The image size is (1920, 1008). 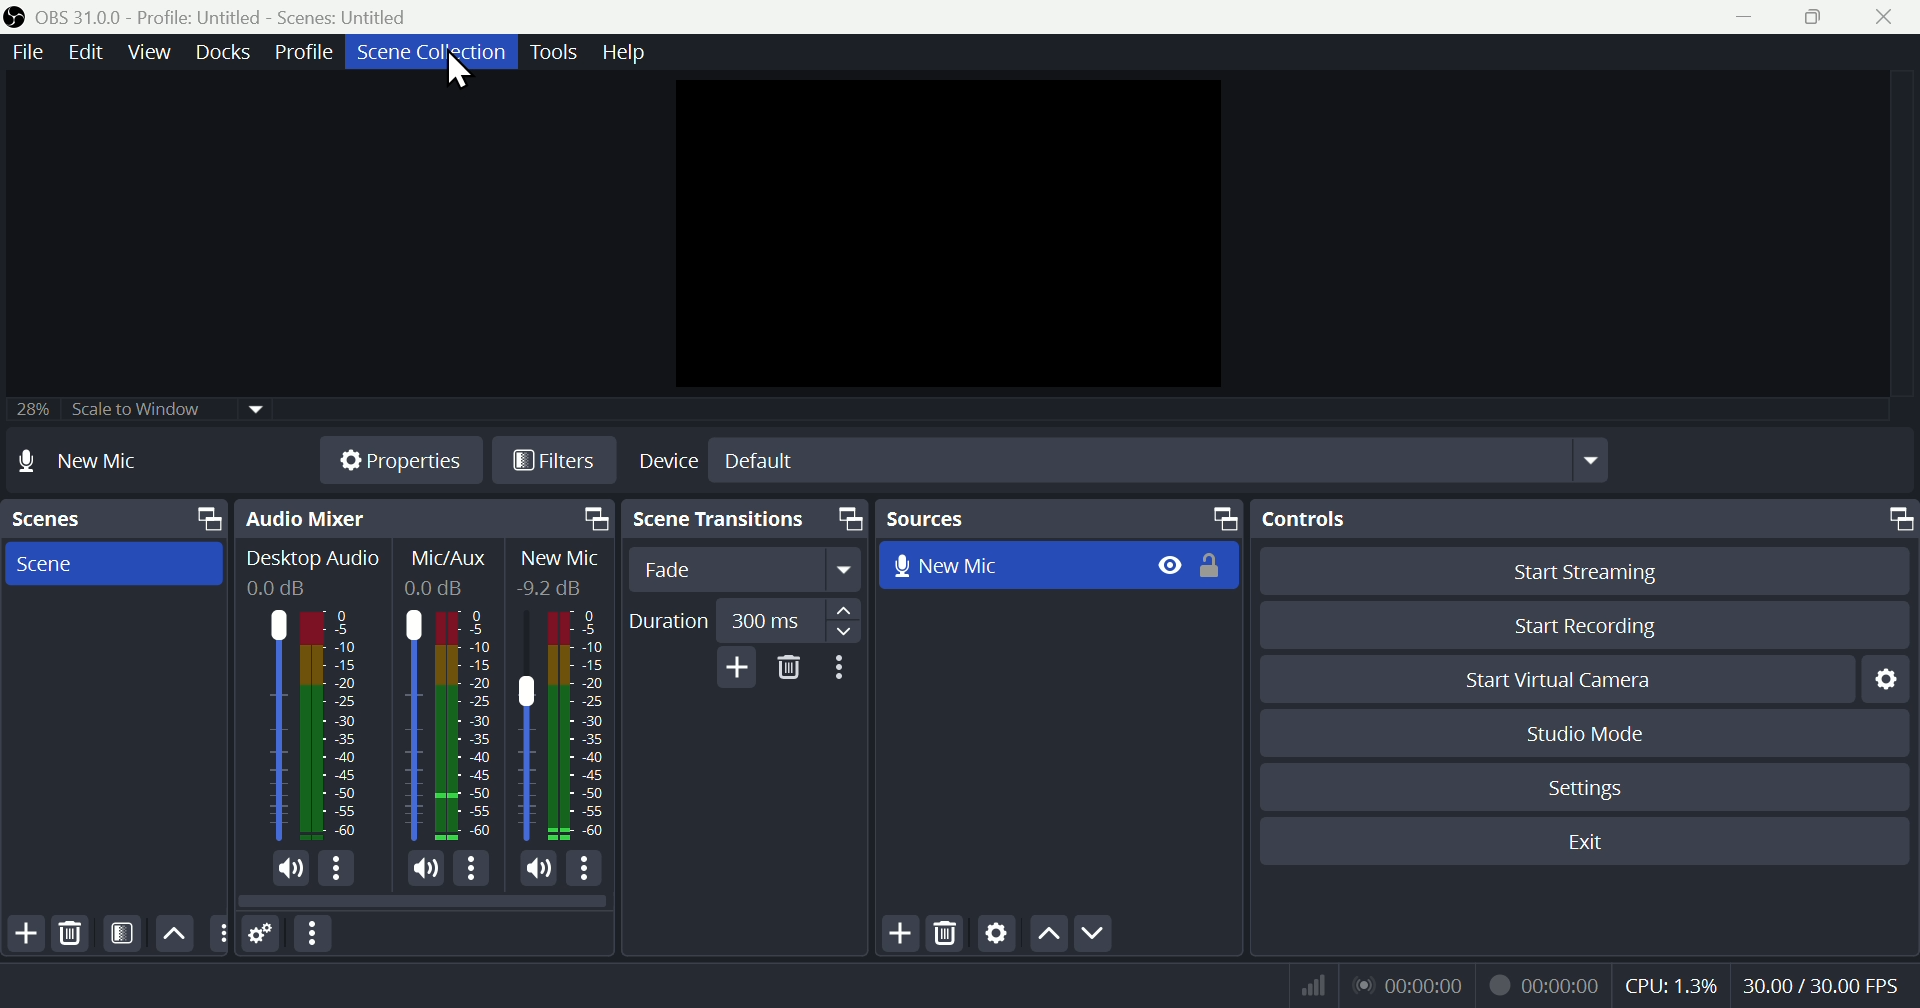 I want to click on start virtual camera, so click(x=1543, y=681).